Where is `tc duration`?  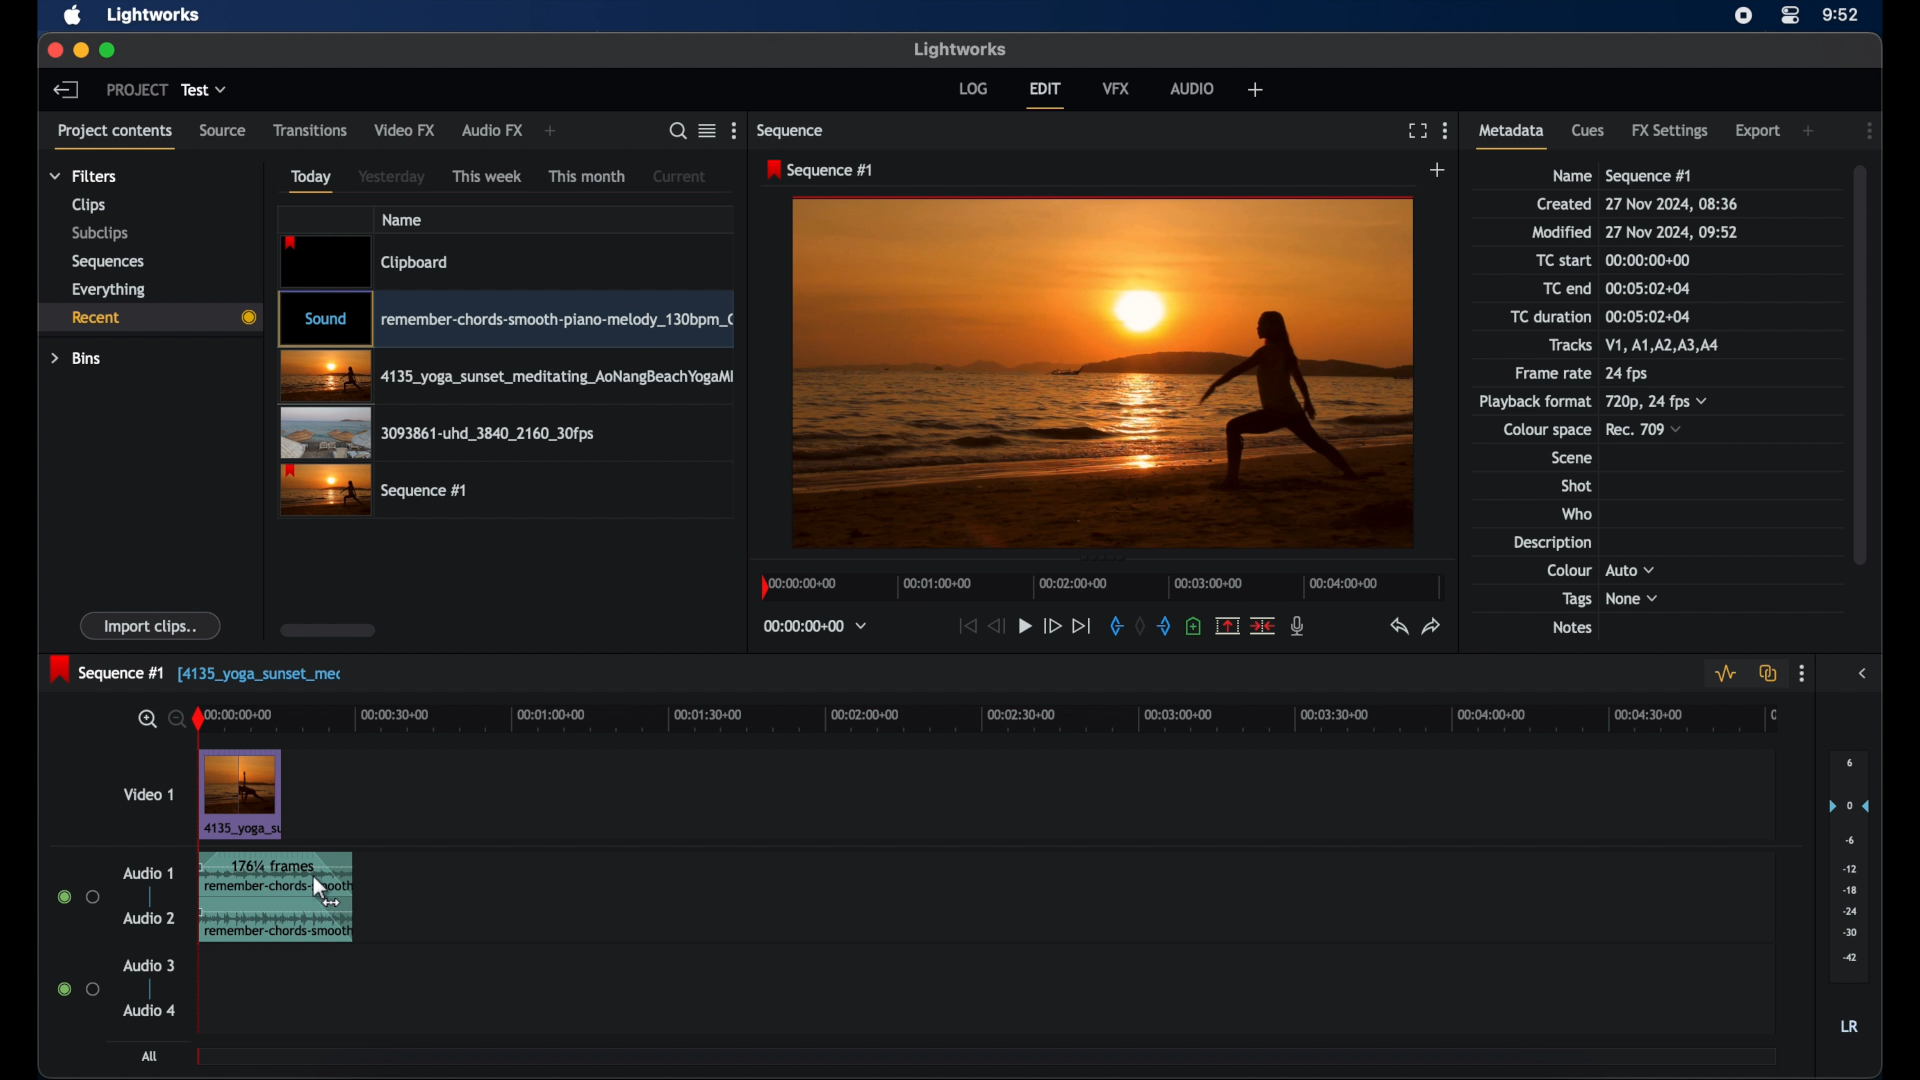 tc duration is located at coordinates (1646, 316).